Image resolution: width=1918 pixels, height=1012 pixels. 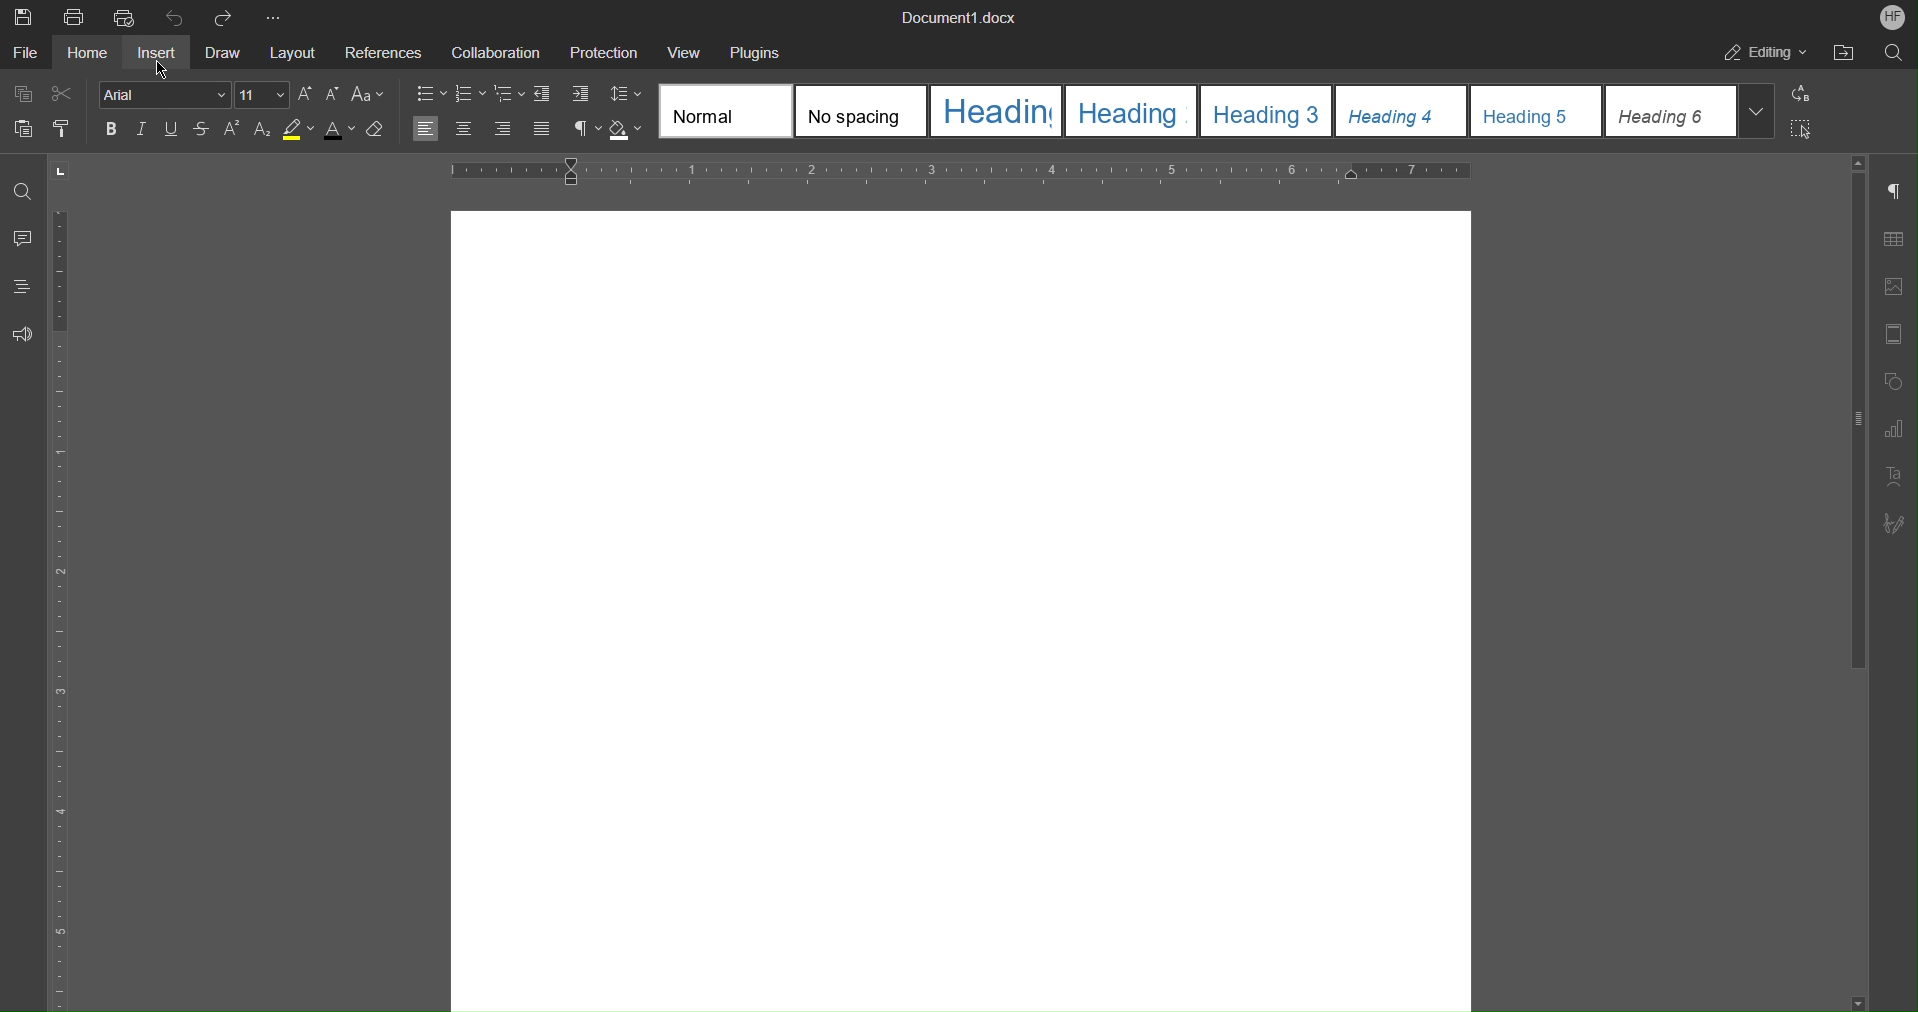 What do you see at coordinates (201, 130) in the screenshot?
I see `Strikethrough` at bounding box center [201, 130].